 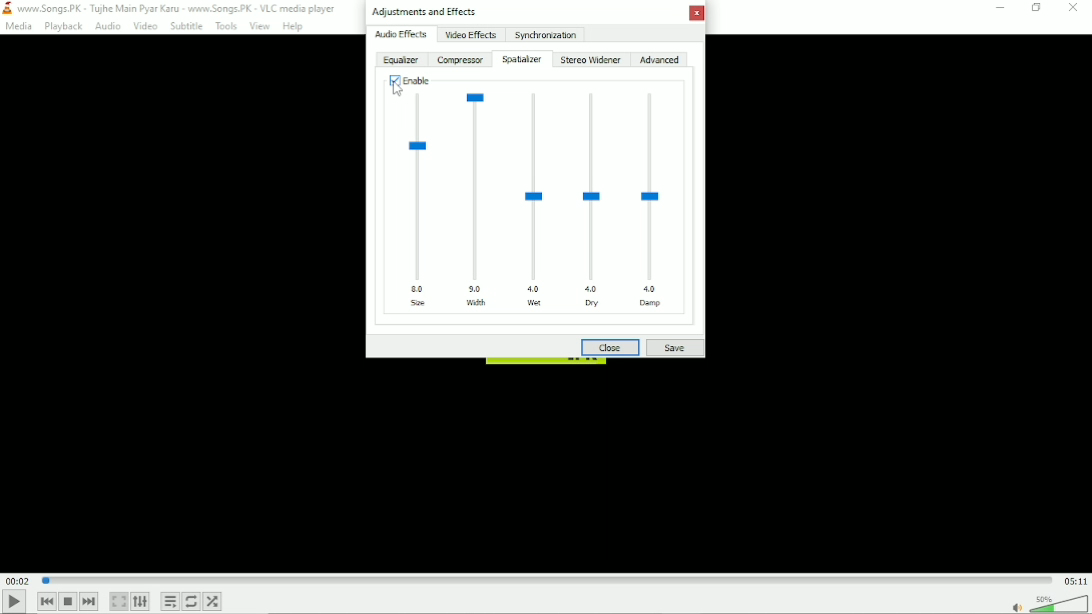 What do you see at coordinates (1074, 7) in the screenshot?
I see `Close` at bounding box center [1074, 7].